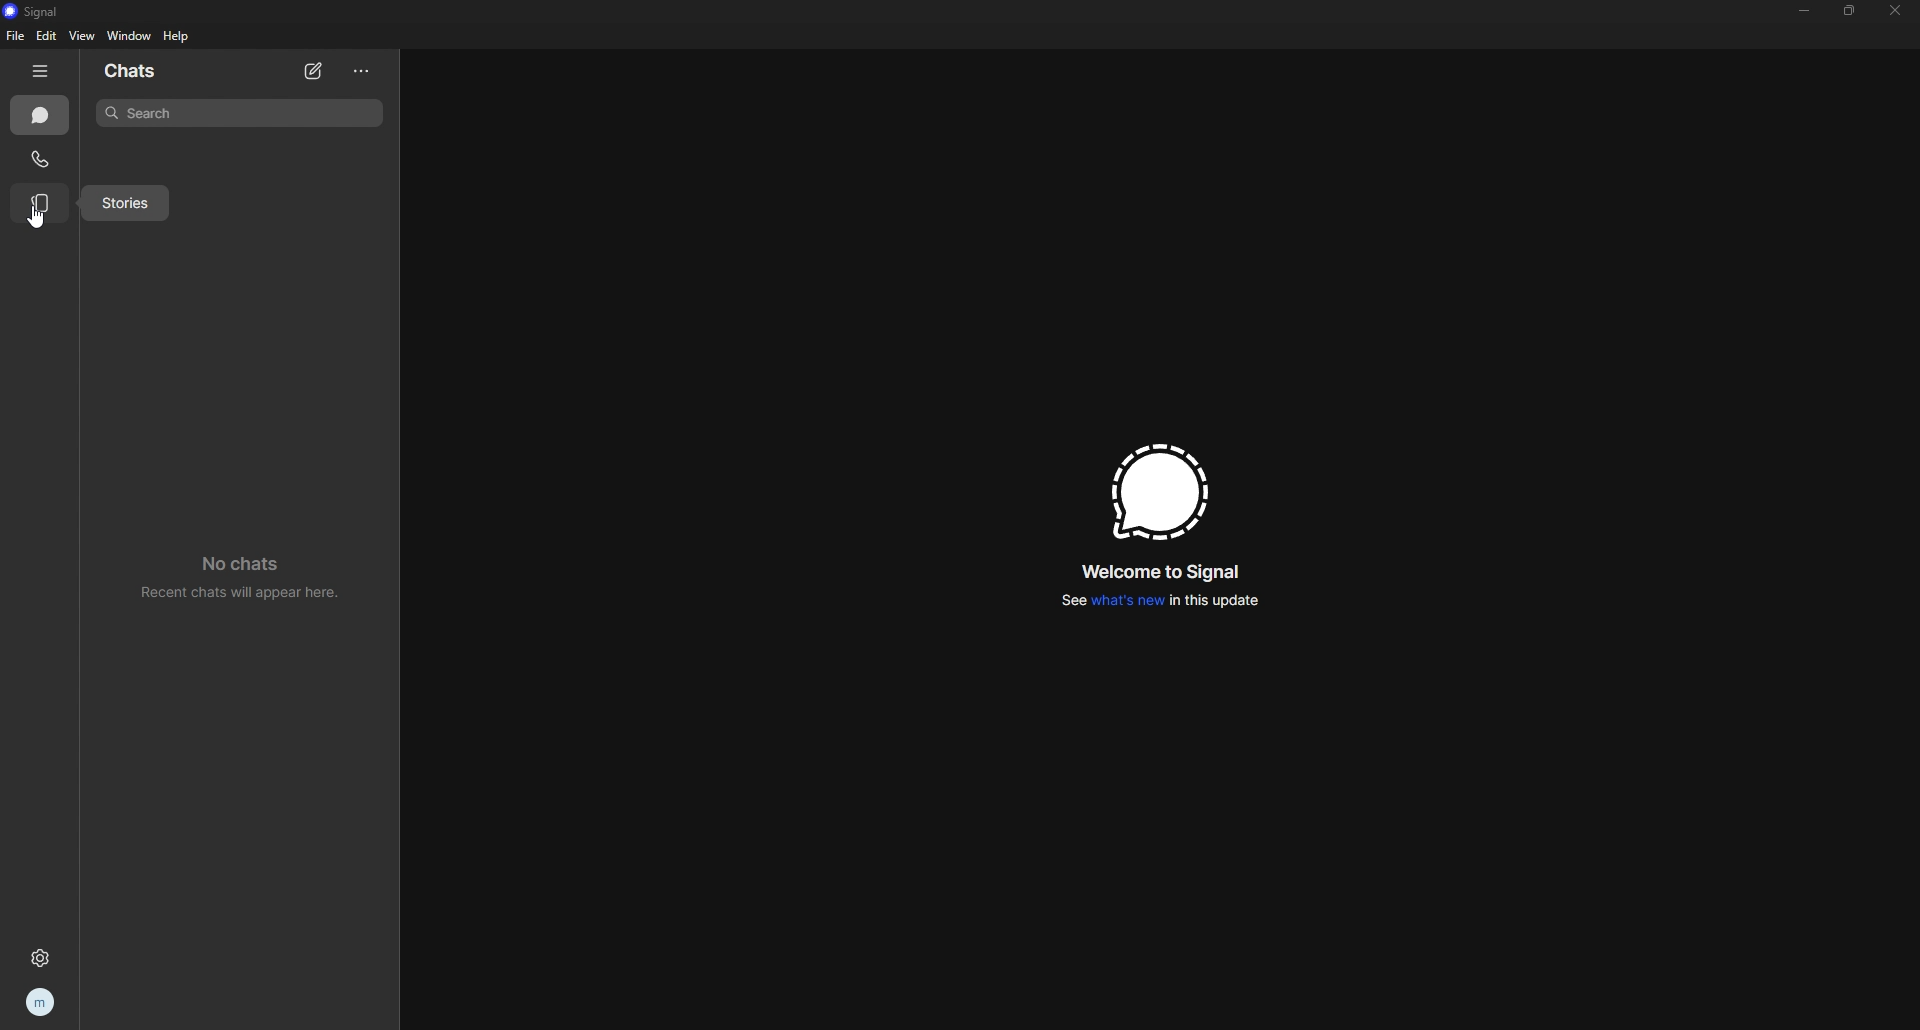 Image resolution: width=1920 pixels, height=1030 pixels. What do you see at coordinates (42, 1002) in the screenshot?
I see `profile` at bounding box center [42, 1002].